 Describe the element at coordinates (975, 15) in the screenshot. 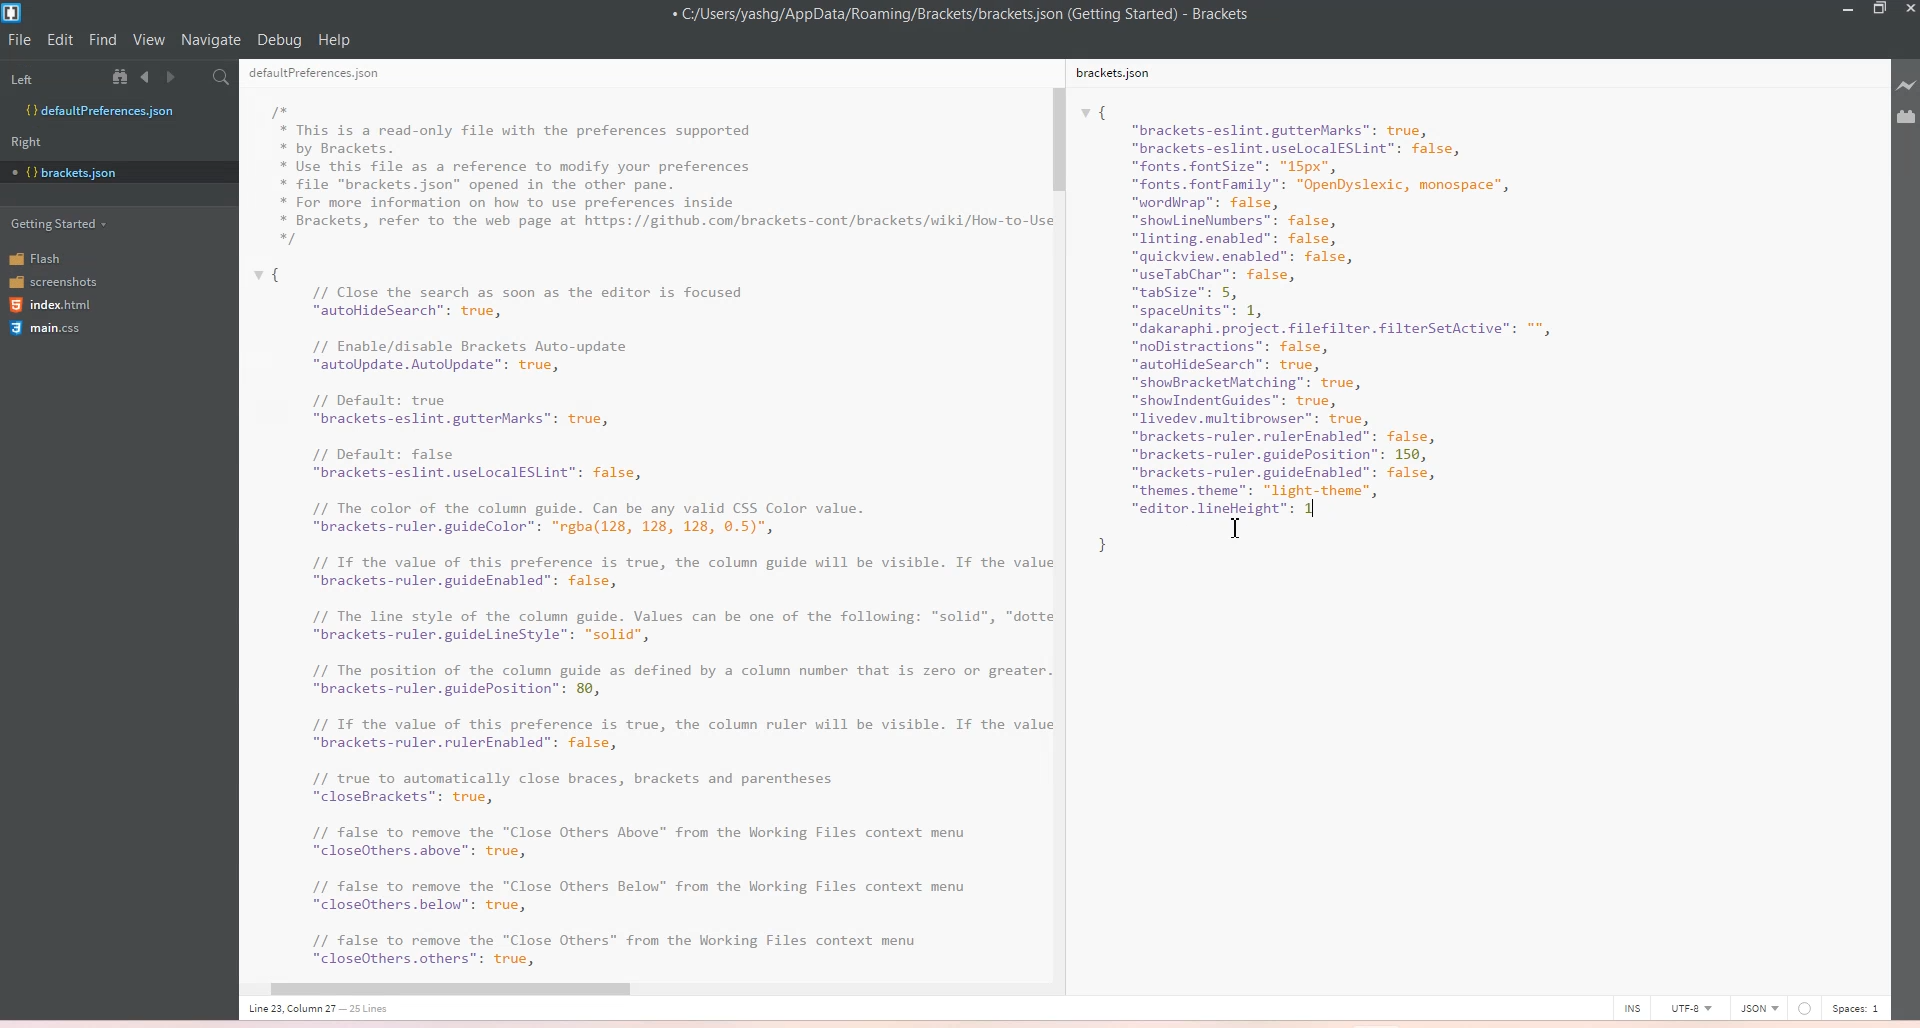

I see `C/Users/yashg/AppData/Roaming/Brackets/brackets json (Getting Started) - Brackets` at that location.